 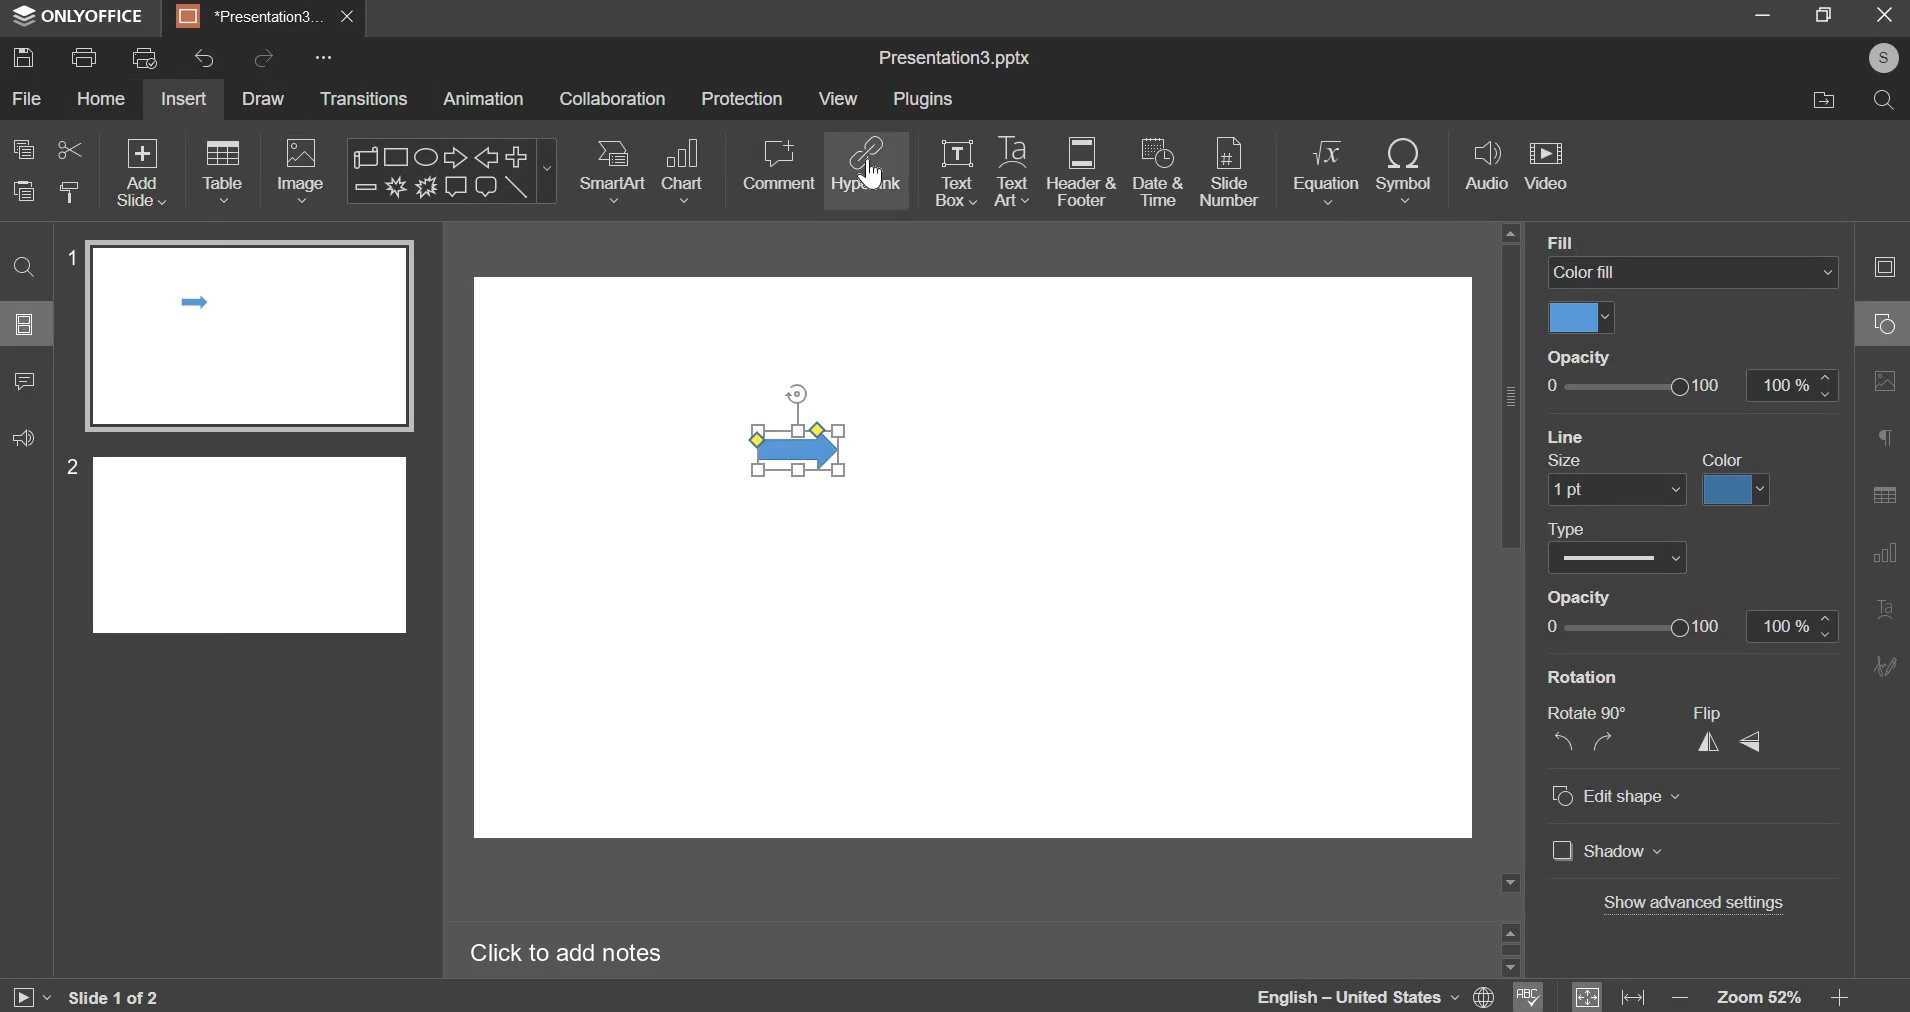 I want to click on opacity from 0 to 100, so click(x=1633, y=626).